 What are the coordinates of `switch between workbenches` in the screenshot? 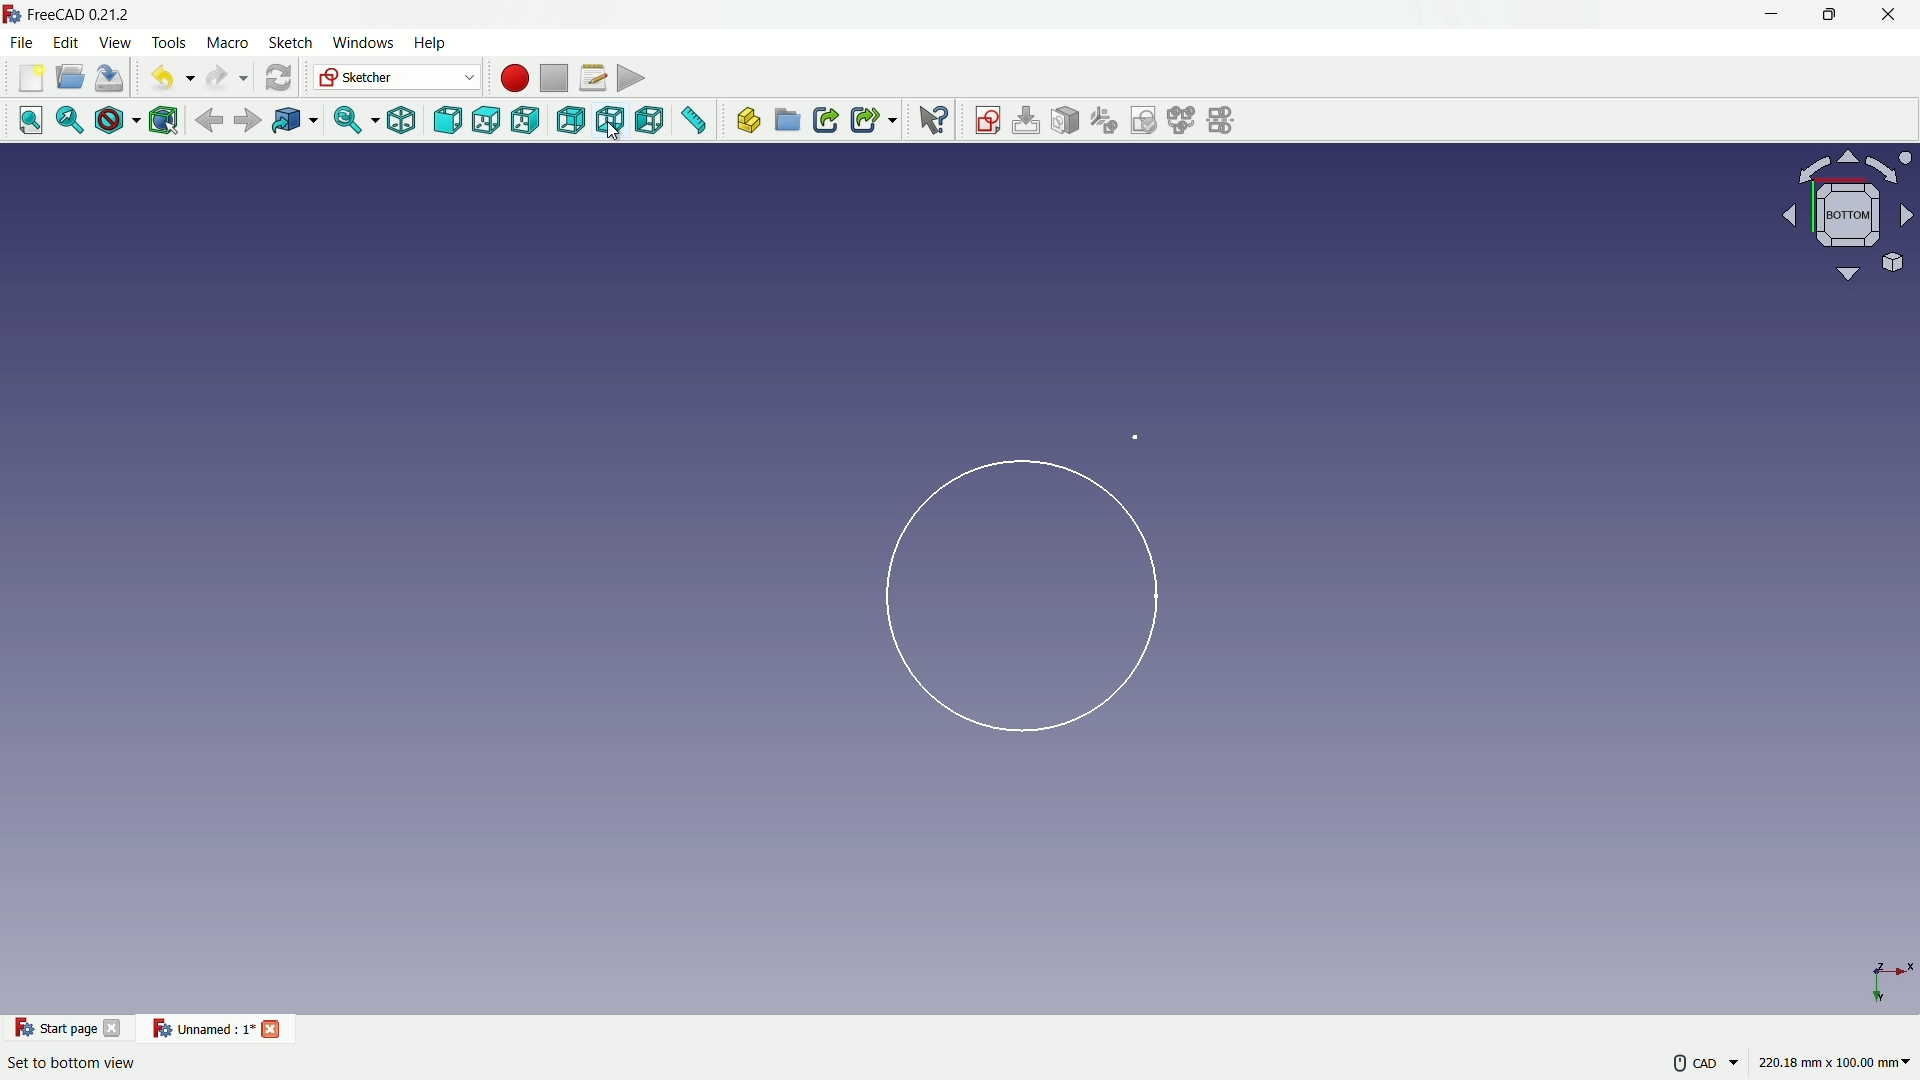 It's located at (397, 78).